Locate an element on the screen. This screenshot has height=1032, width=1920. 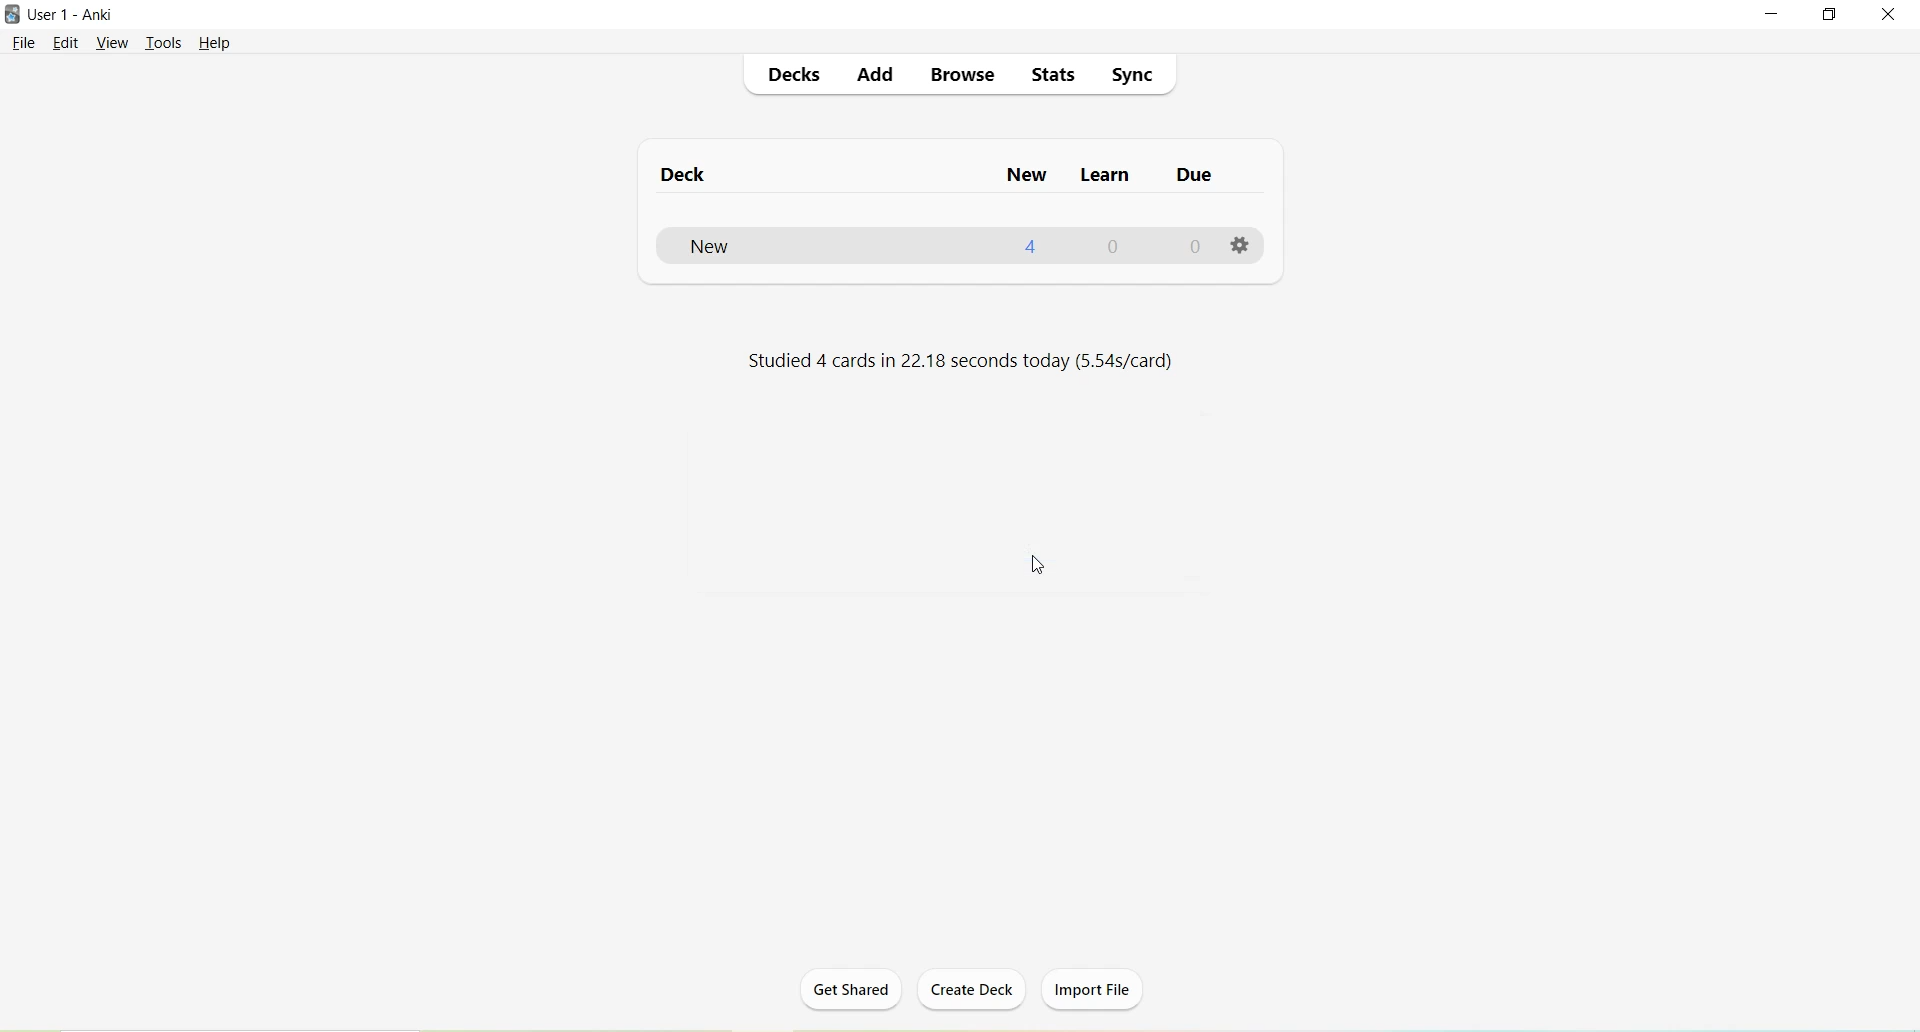
Close is located at coordinates (1892, 16).